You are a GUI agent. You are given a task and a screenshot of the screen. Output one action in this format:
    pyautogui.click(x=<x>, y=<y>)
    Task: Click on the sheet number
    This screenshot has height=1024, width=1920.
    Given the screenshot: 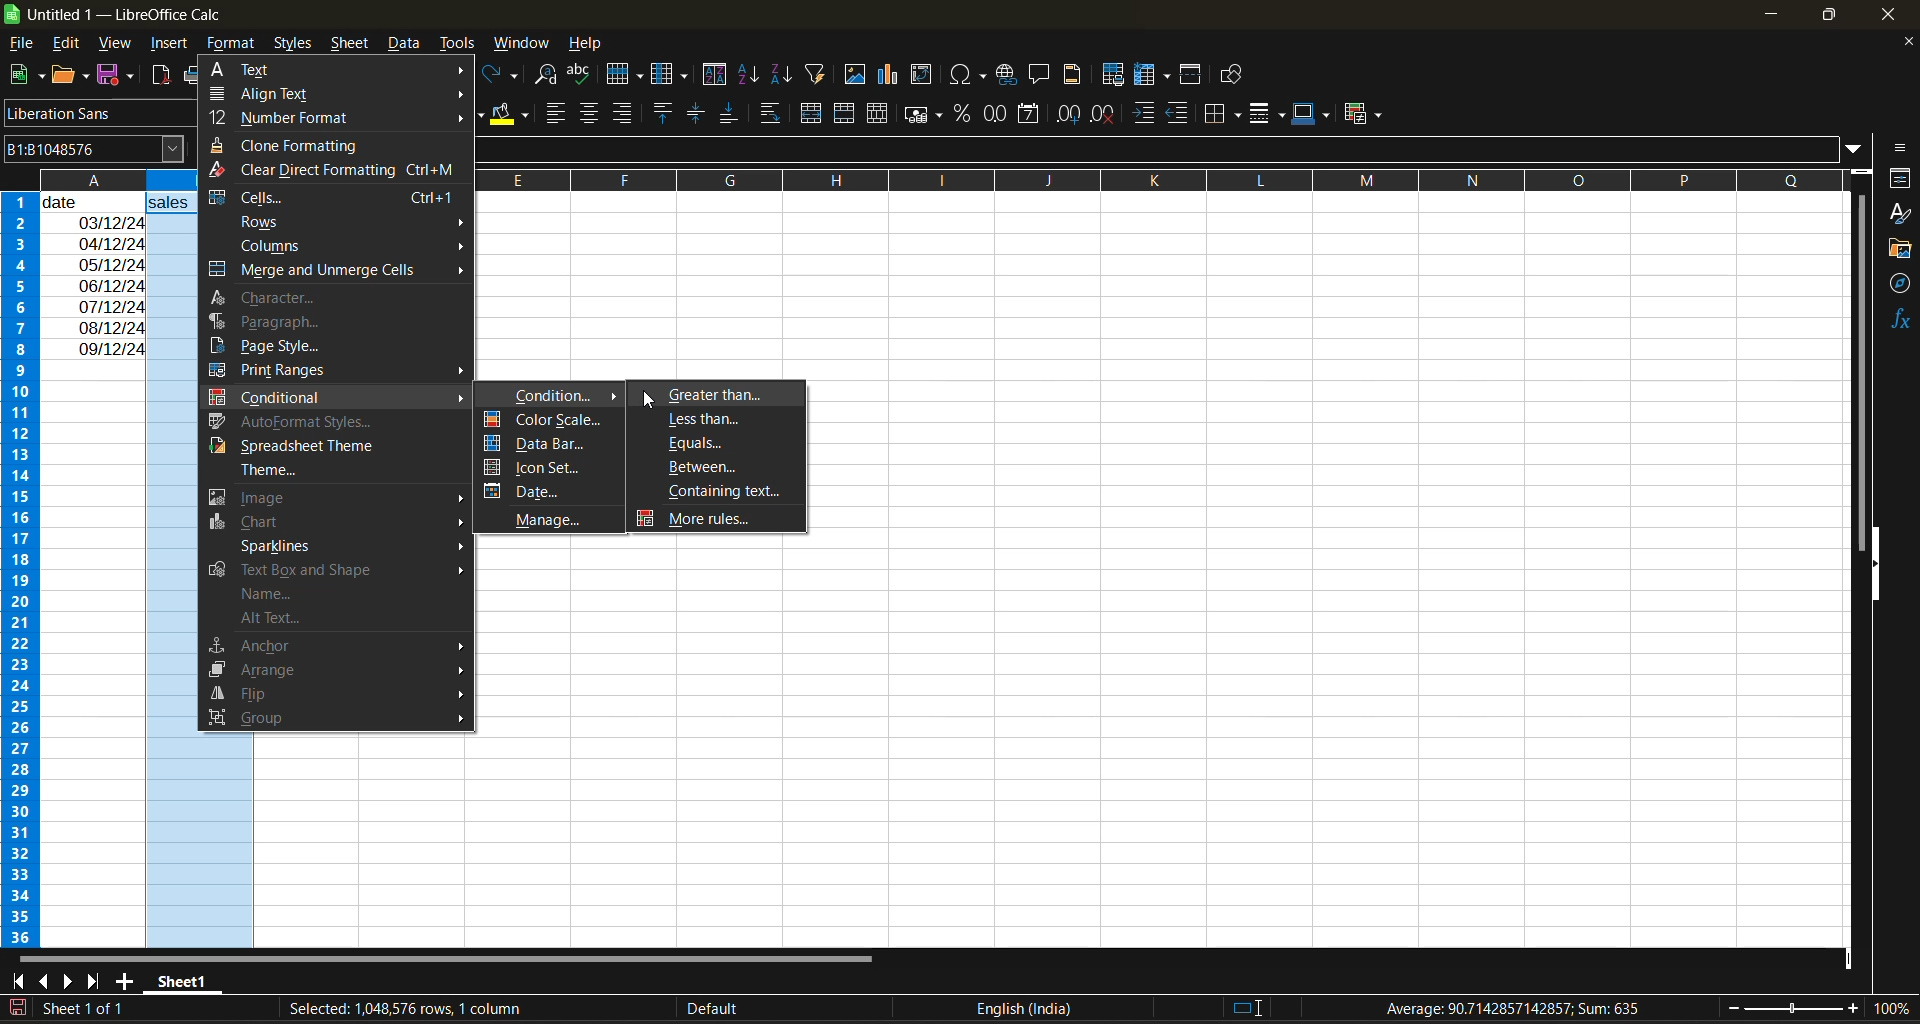 What is the action you would take?
    pyautogui.click(x=88, y=1007)
    